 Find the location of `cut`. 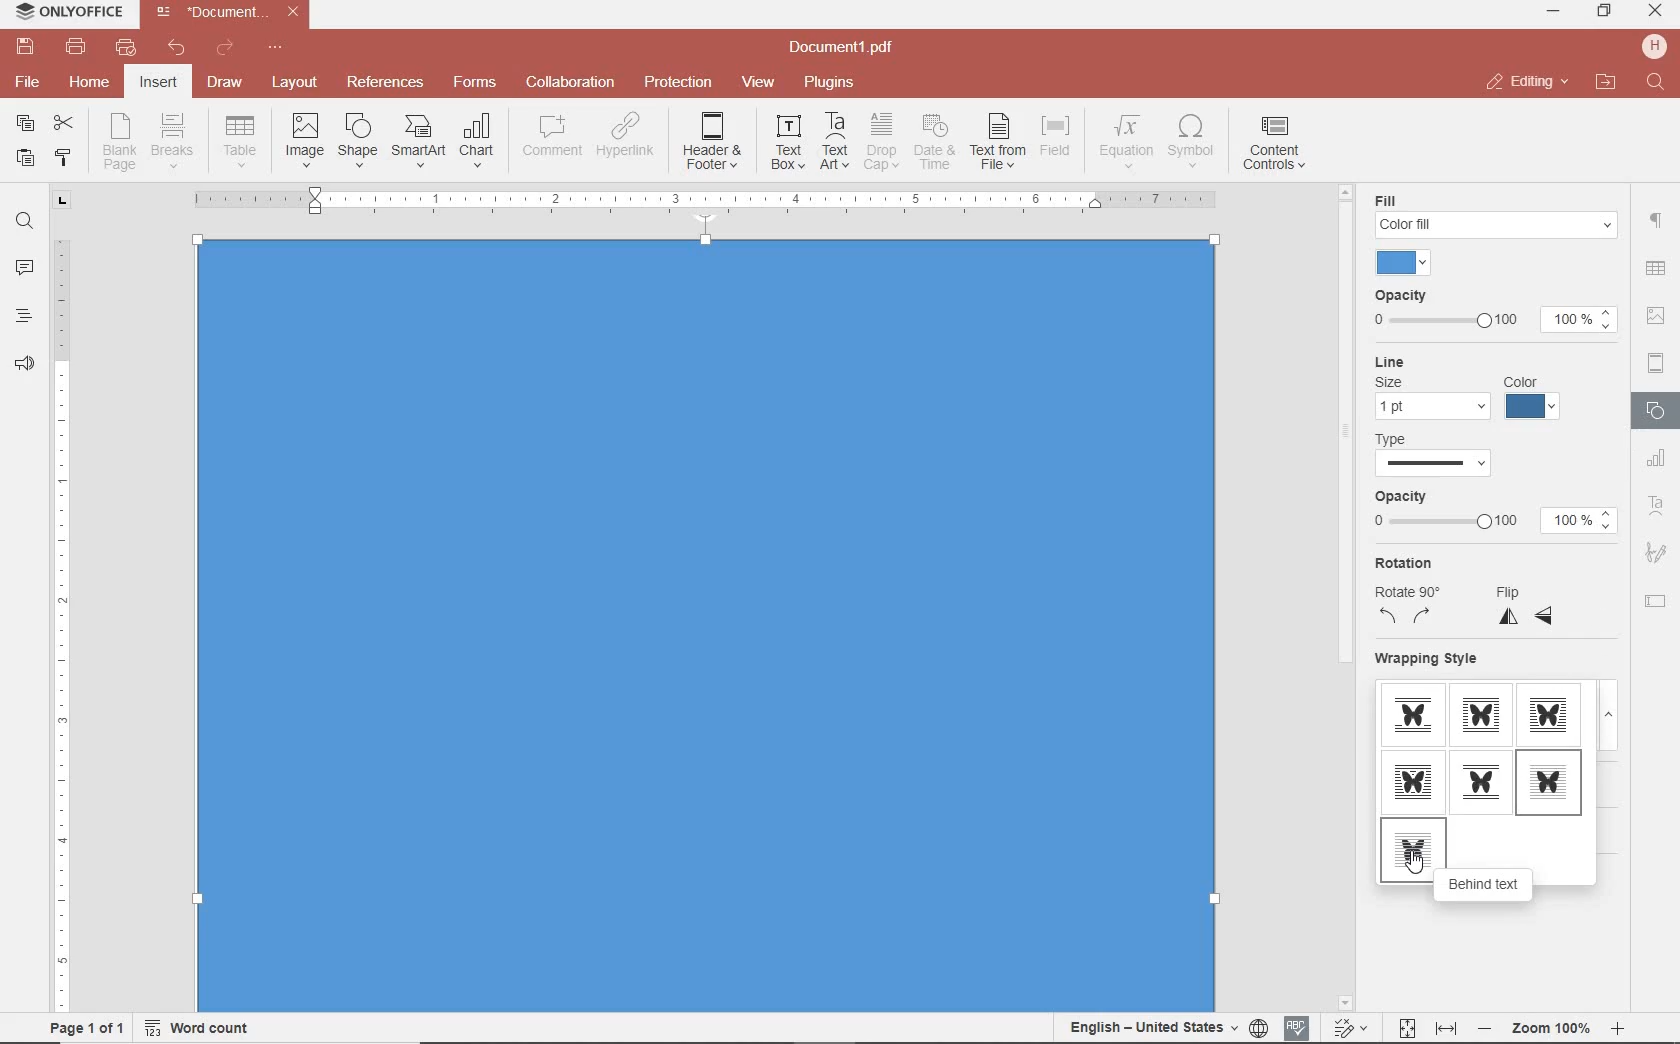

cut is located at coordinates (62, 125).